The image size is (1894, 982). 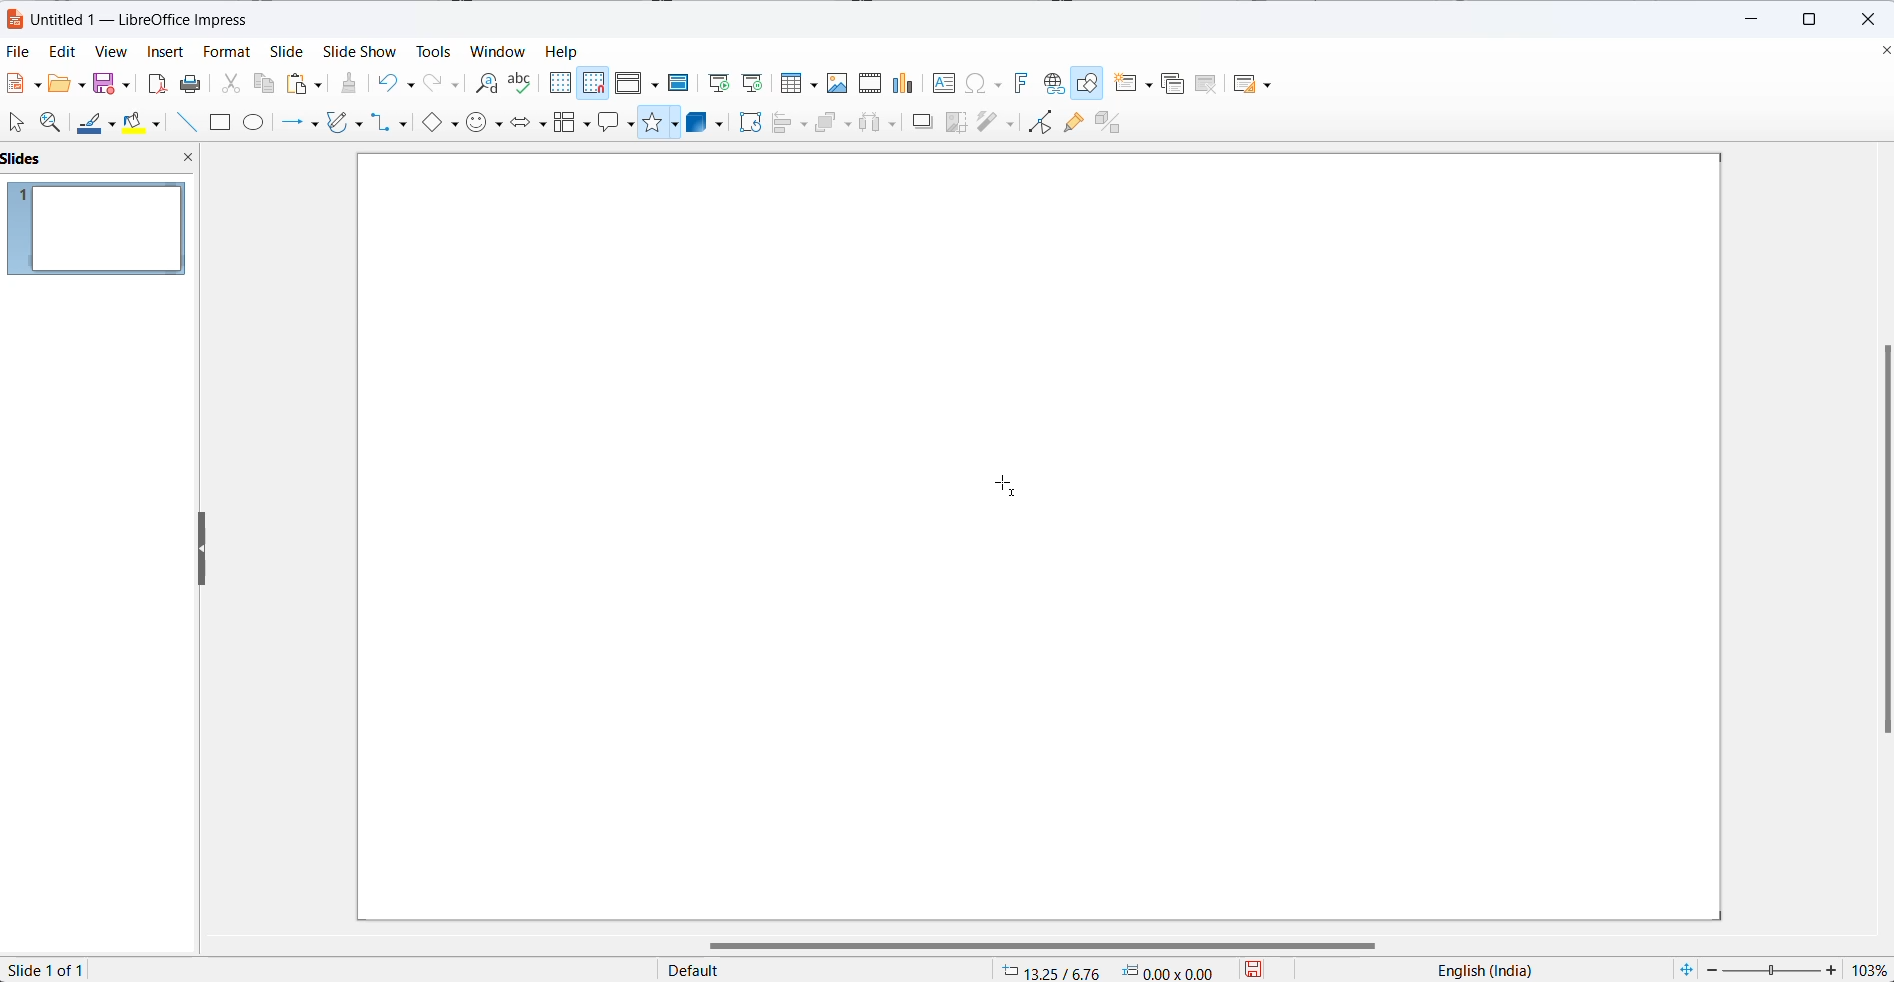 What do you see at coordinates (54, 121) in the screenshot?
I see `zoom and pan` at bounding box center [54, 121].